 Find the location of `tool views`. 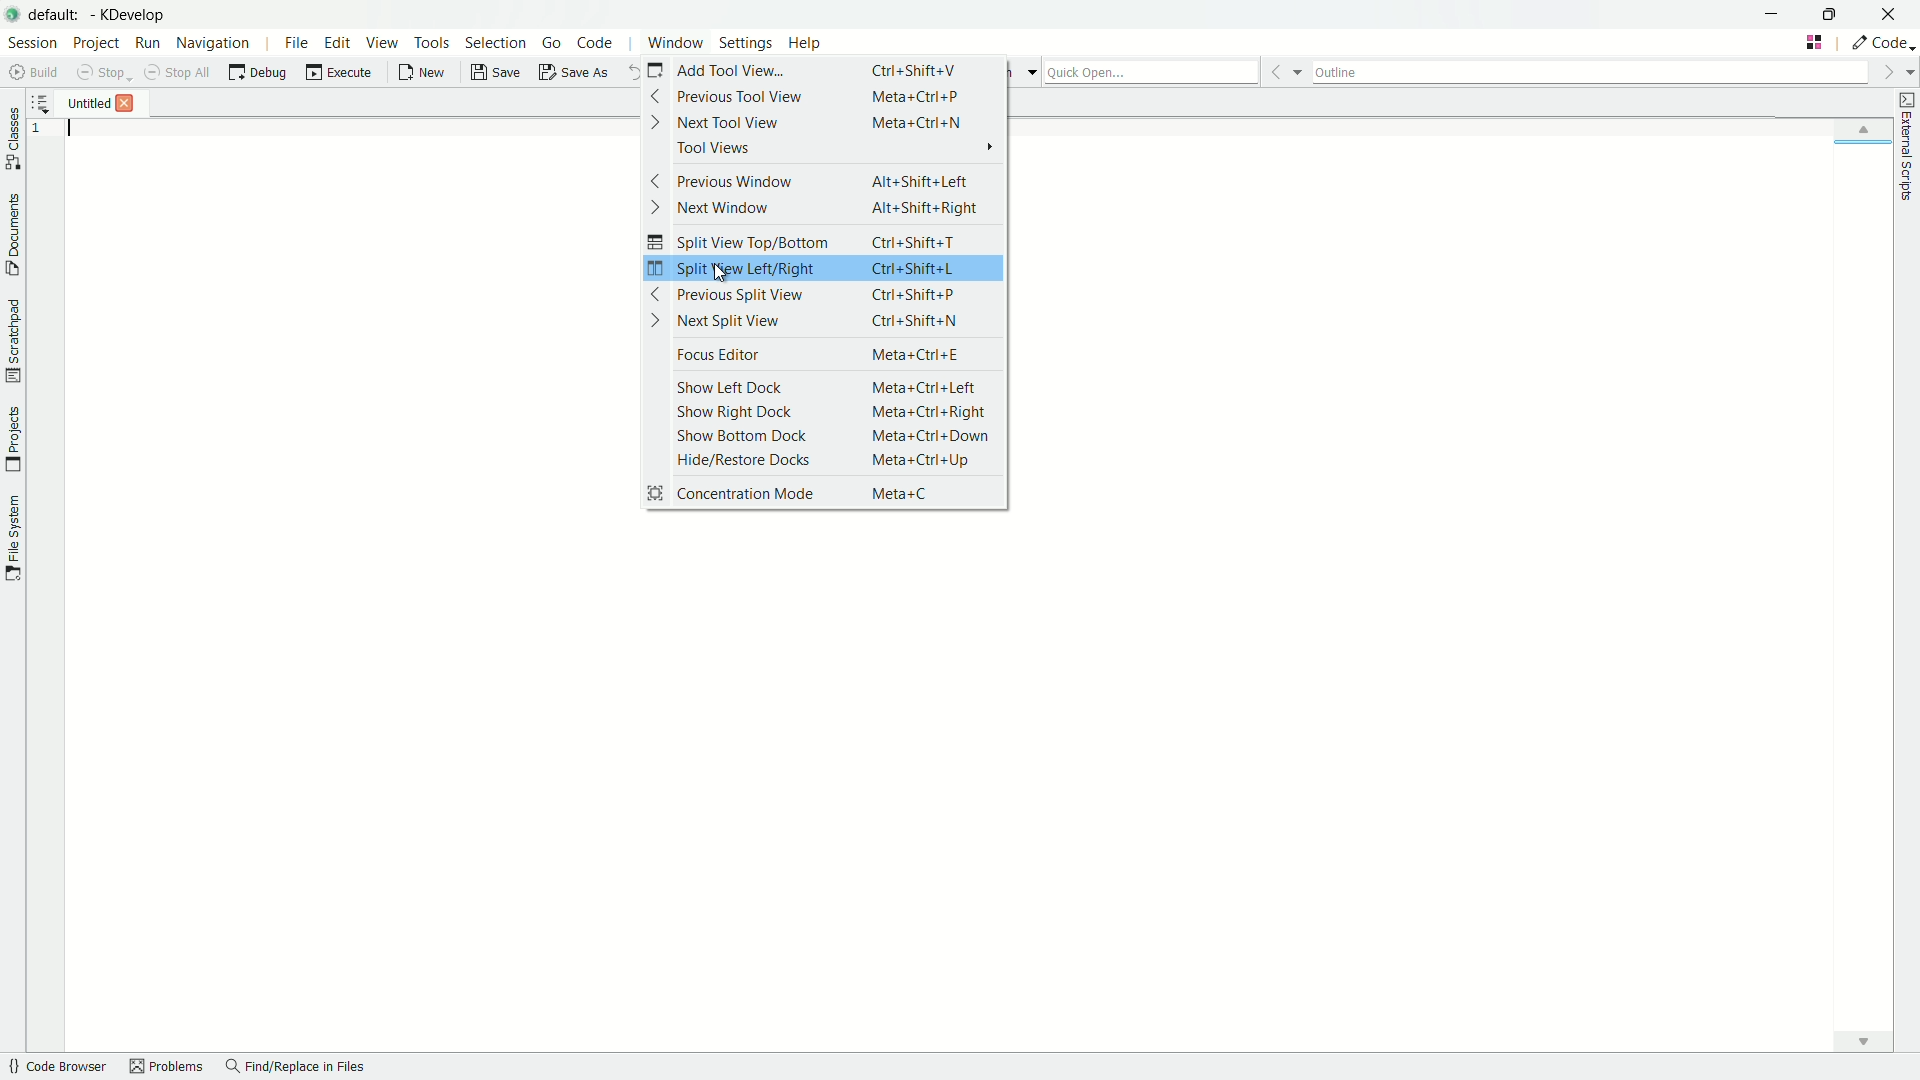

tool views is located at coordinates (820, 150).